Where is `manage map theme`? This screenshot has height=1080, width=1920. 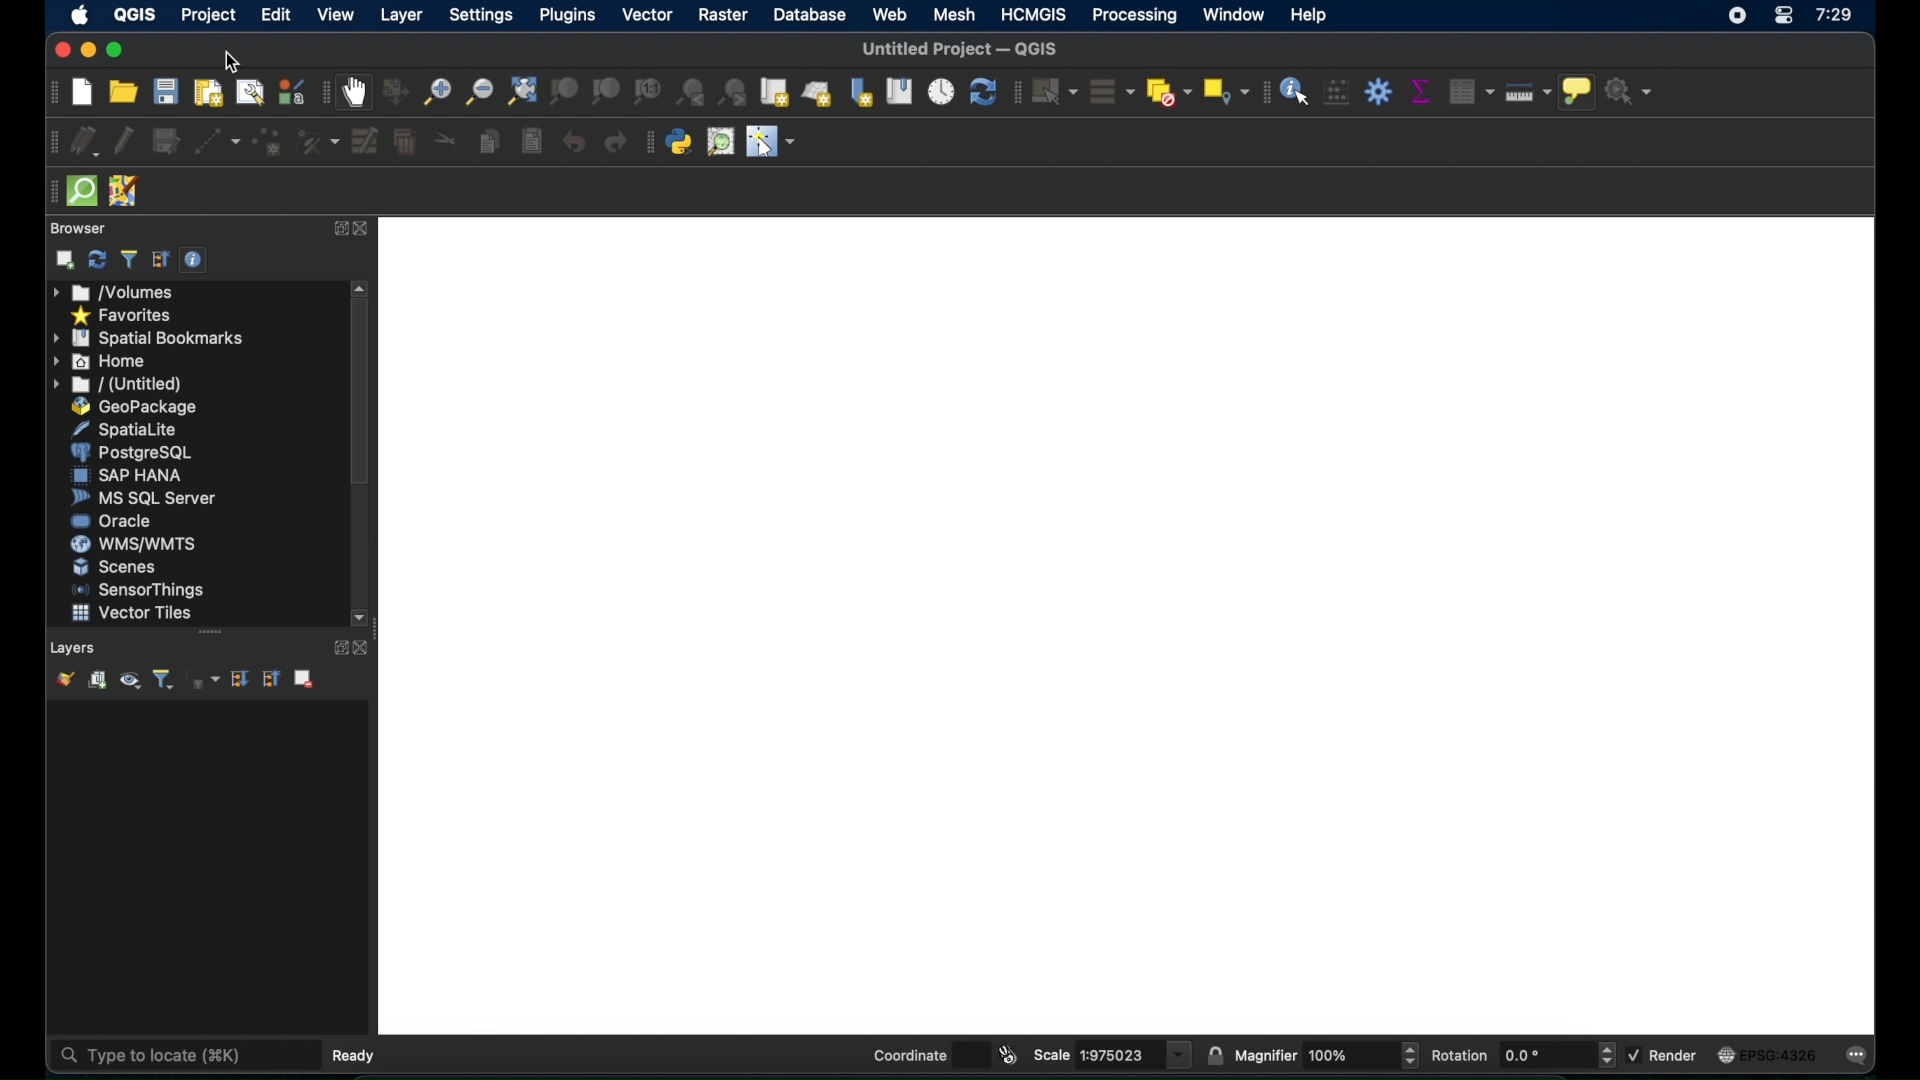 manage map theme is located at coordinates (129, 681).